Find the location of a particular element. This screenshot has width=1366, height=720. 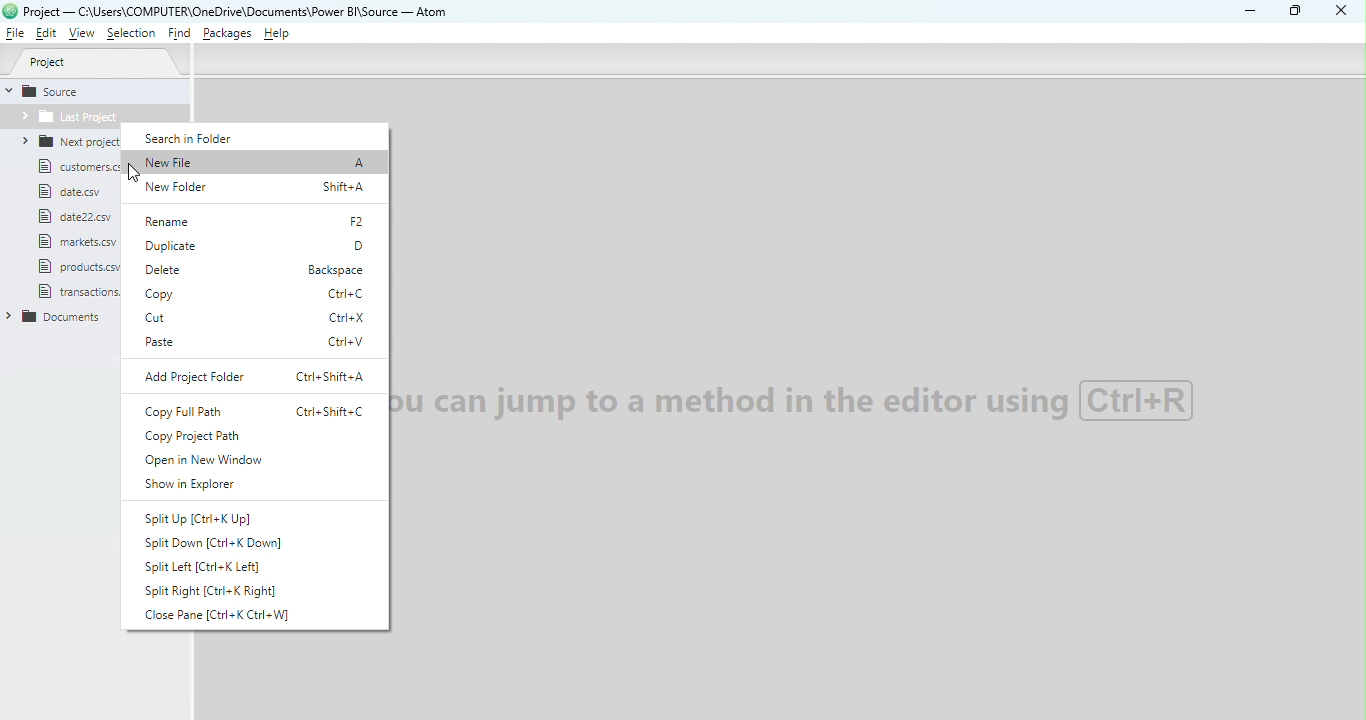

Add project folder is located at coordinates (258, 380).